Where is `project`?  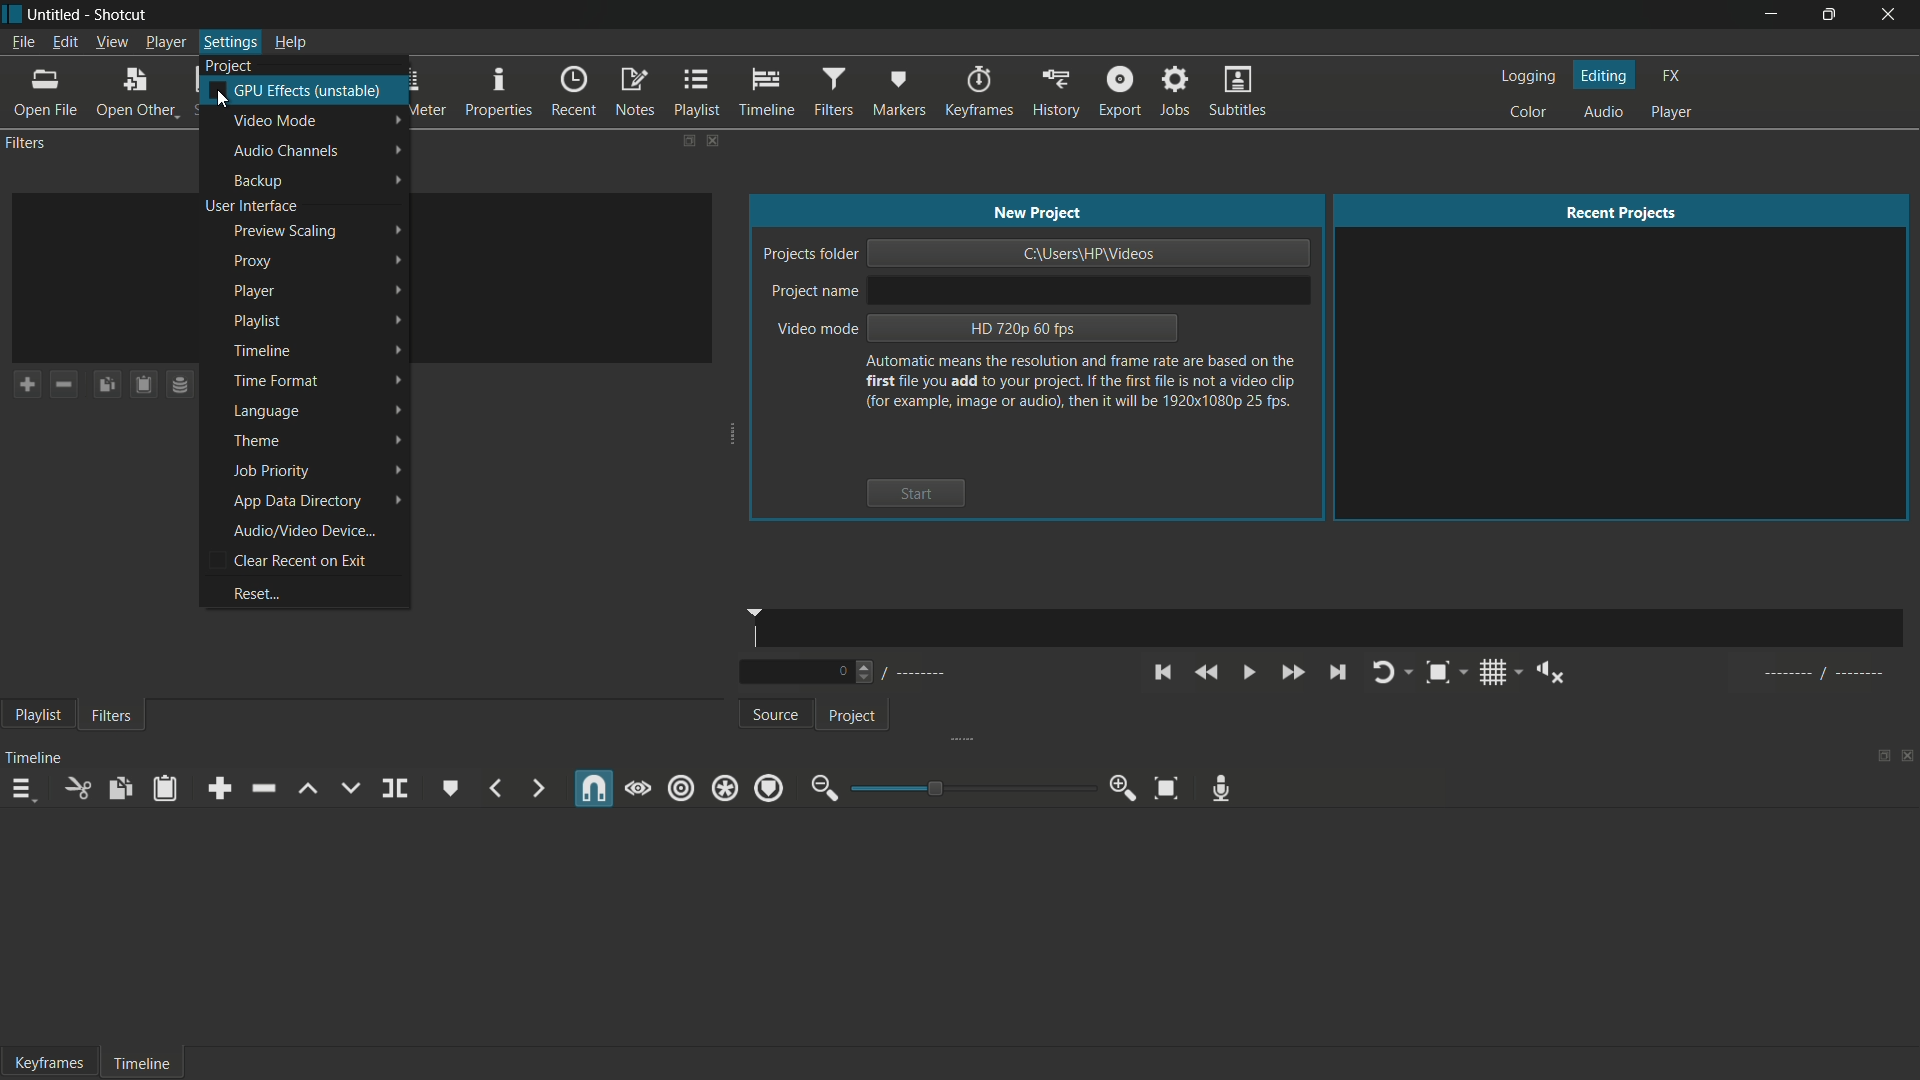
project is located at coordinates (227, 66).